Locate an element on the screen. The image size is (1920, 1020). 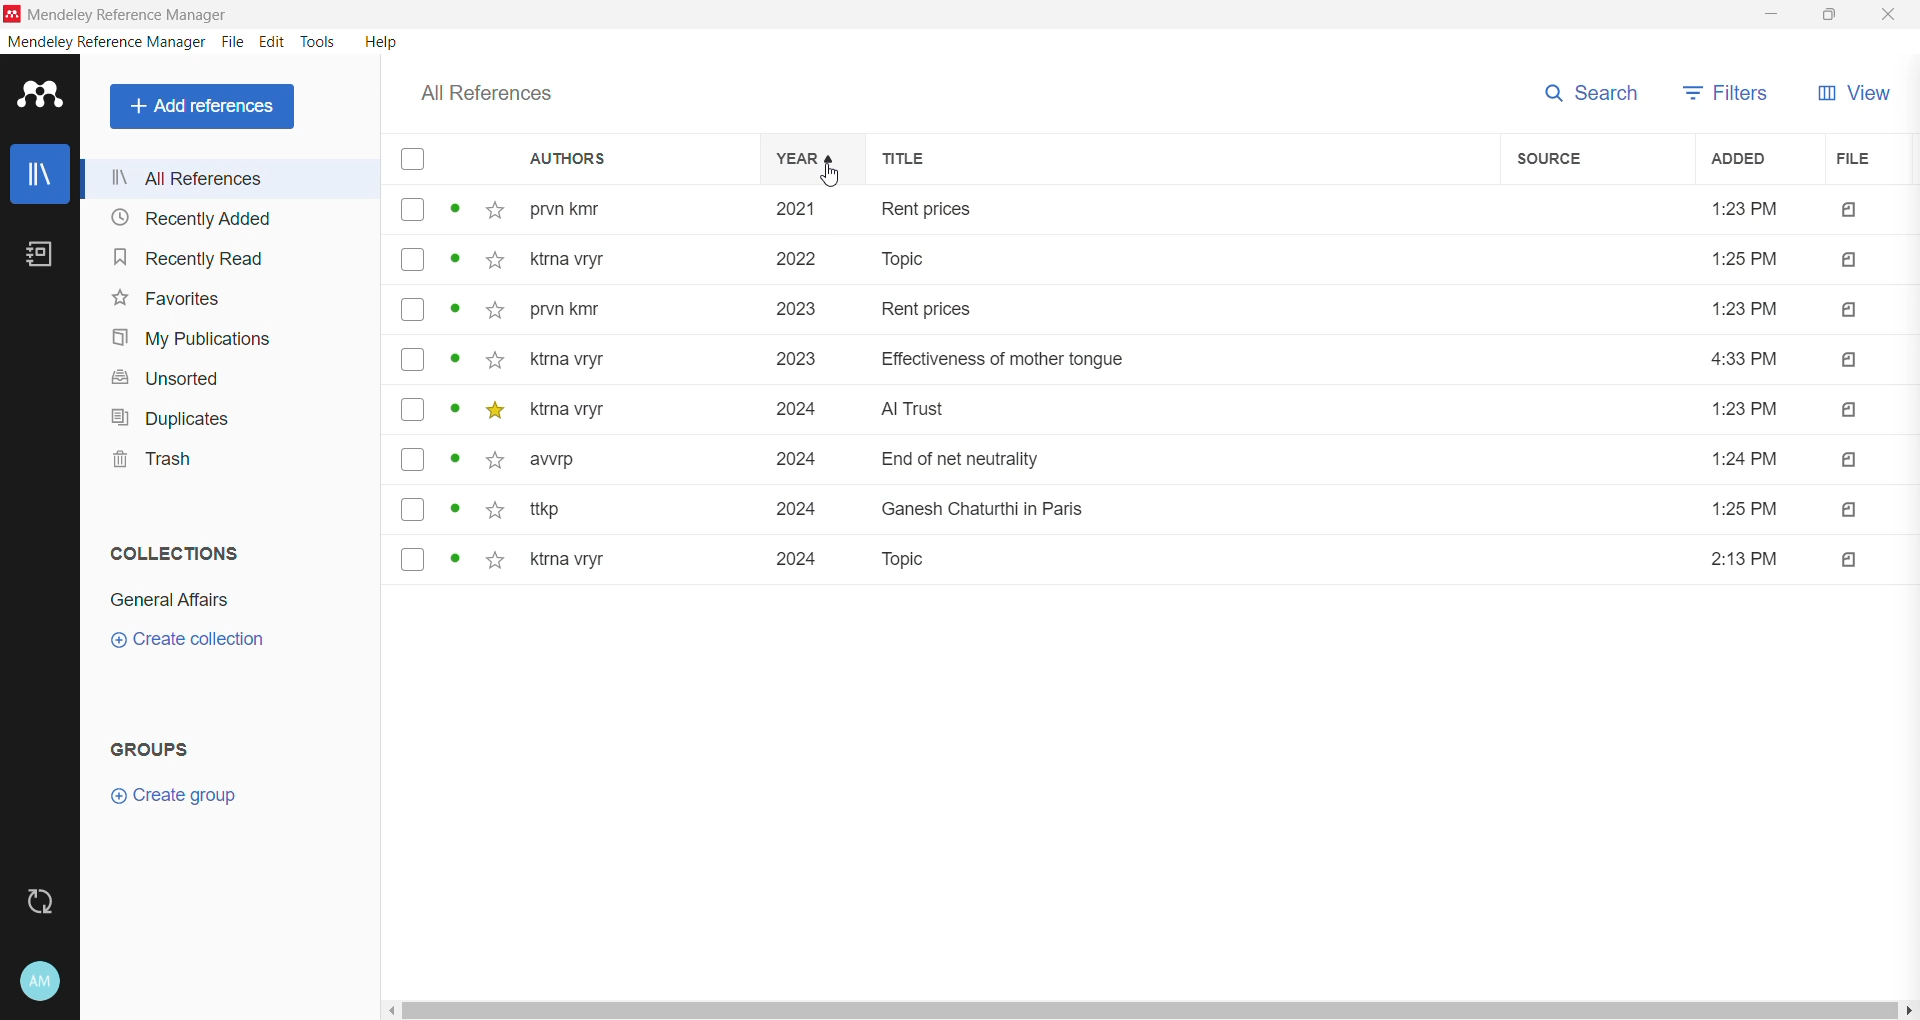
2023 is located at coordinates (801, 361).